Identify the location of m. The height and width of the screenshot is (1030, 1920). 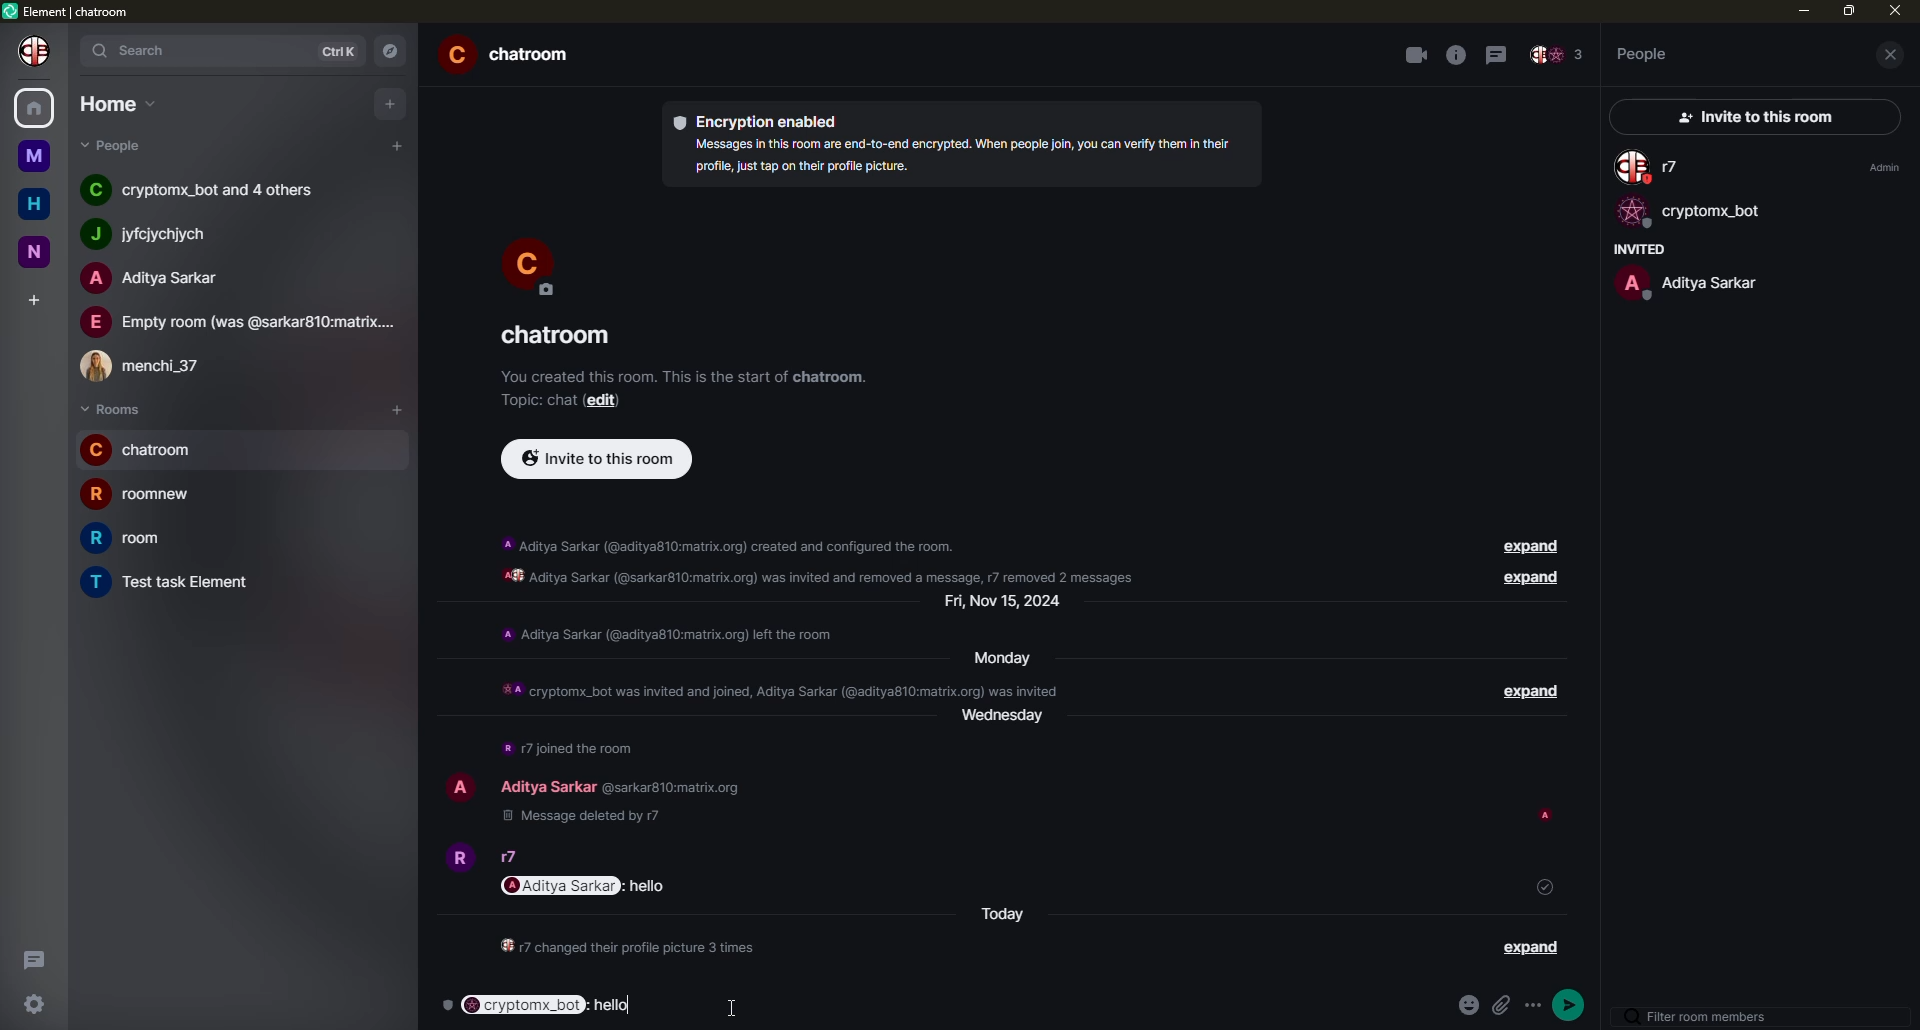
(33, 156).